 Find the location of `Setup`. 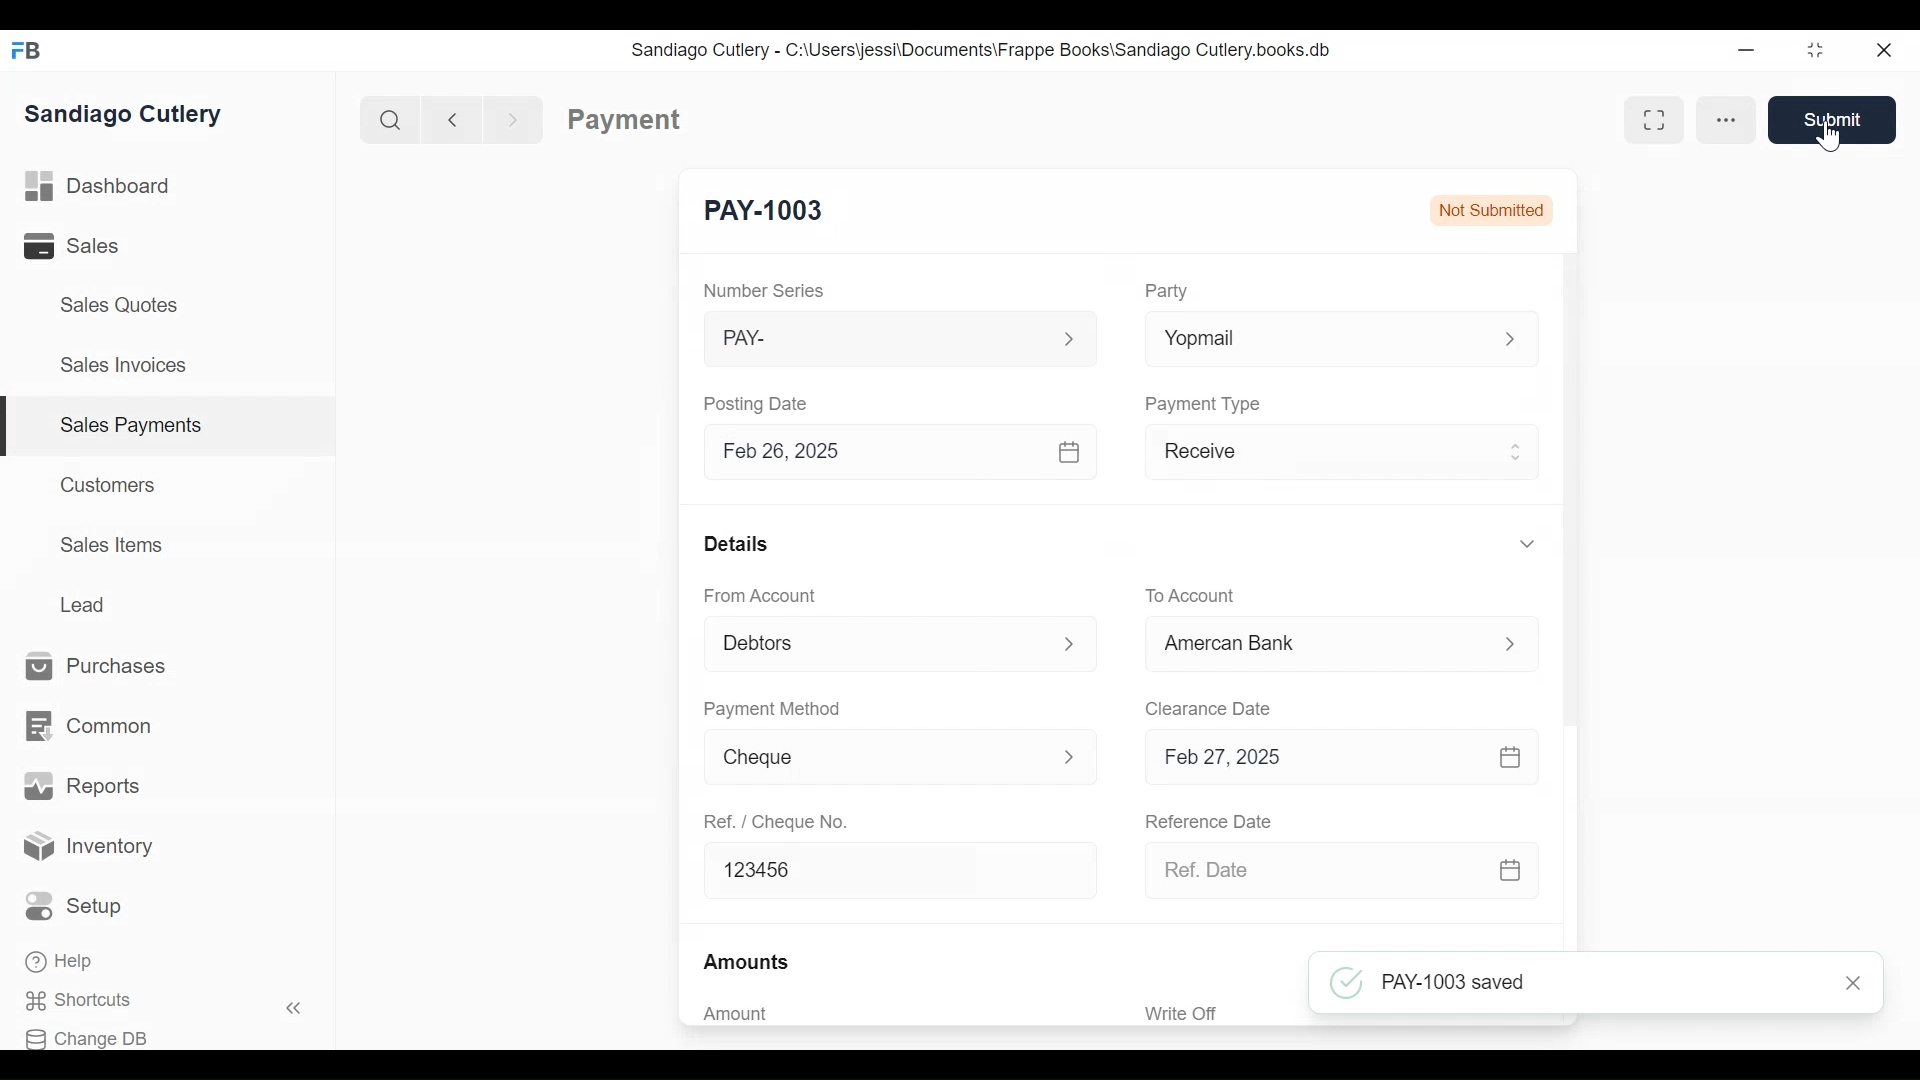

Setup is located at coordinates (79, 907).